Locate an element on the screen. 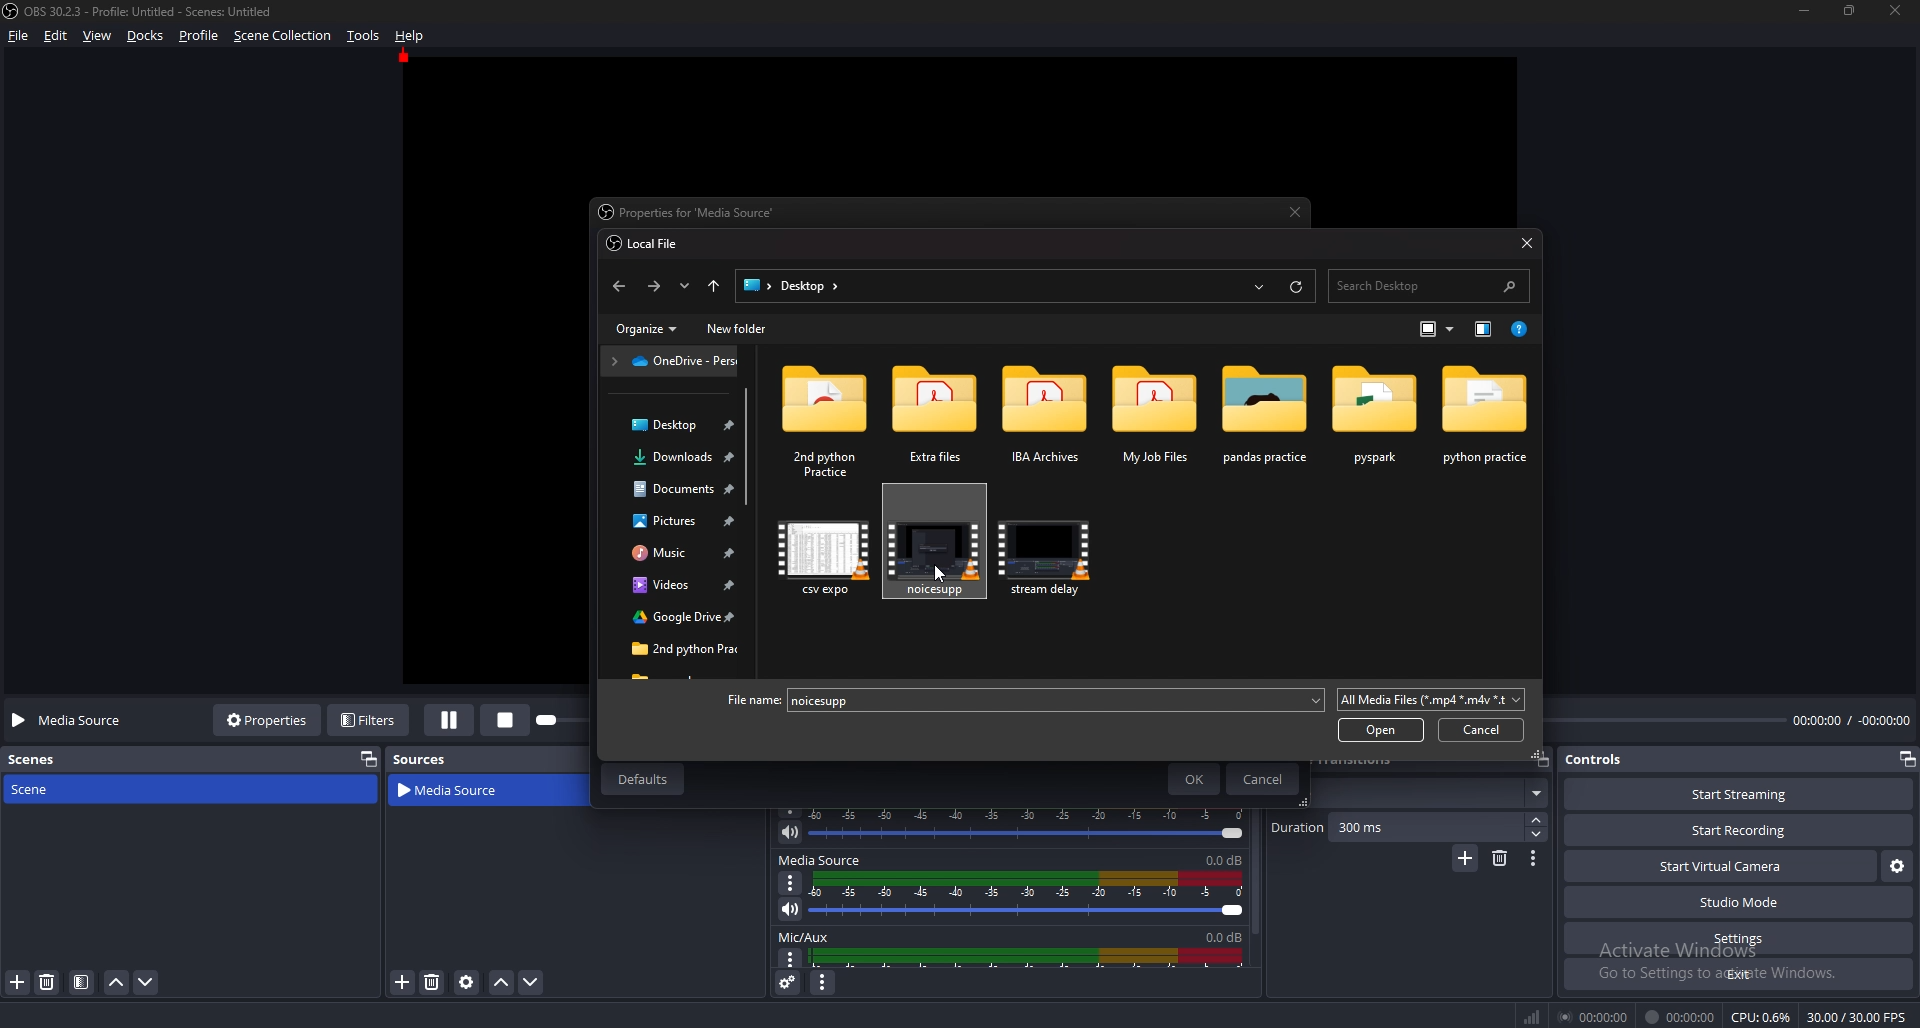  Sources is located at coordinates (420, 759).